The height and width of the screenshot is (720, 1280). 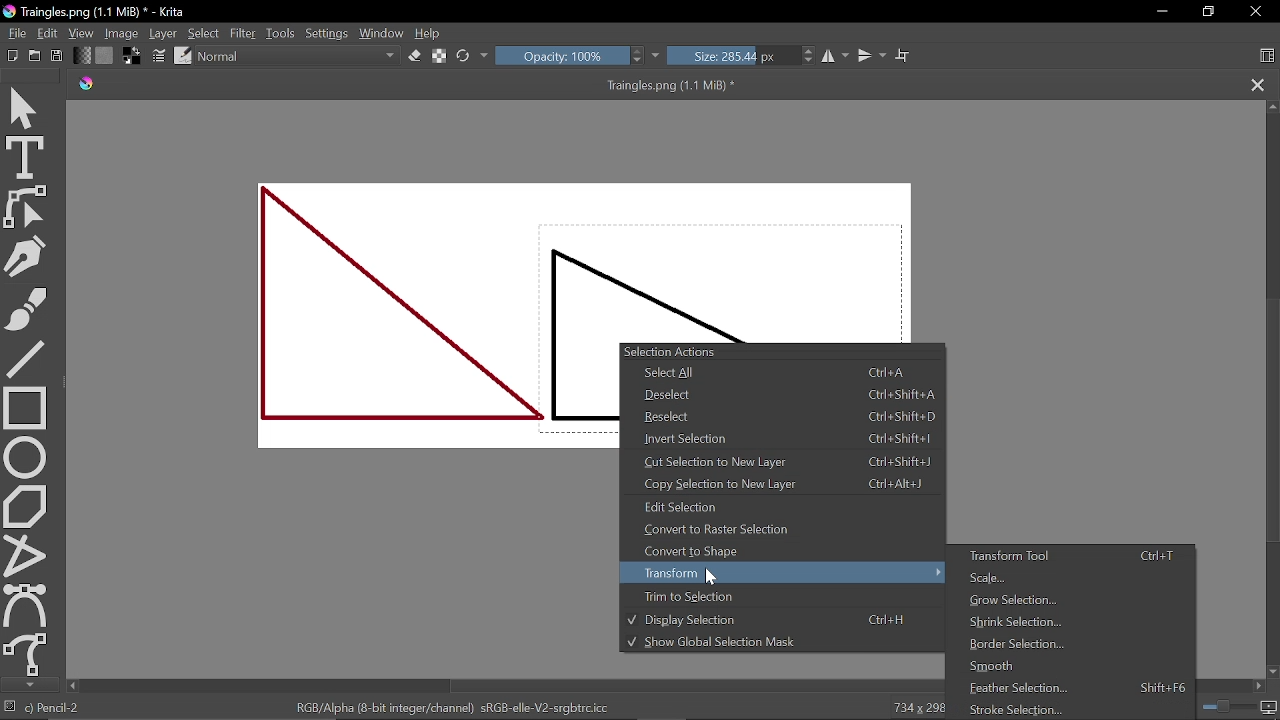 What do you see at coordinates (438, 57) in the screenshot?
I see `Preserve alpha` at bounding box center [438, 57].